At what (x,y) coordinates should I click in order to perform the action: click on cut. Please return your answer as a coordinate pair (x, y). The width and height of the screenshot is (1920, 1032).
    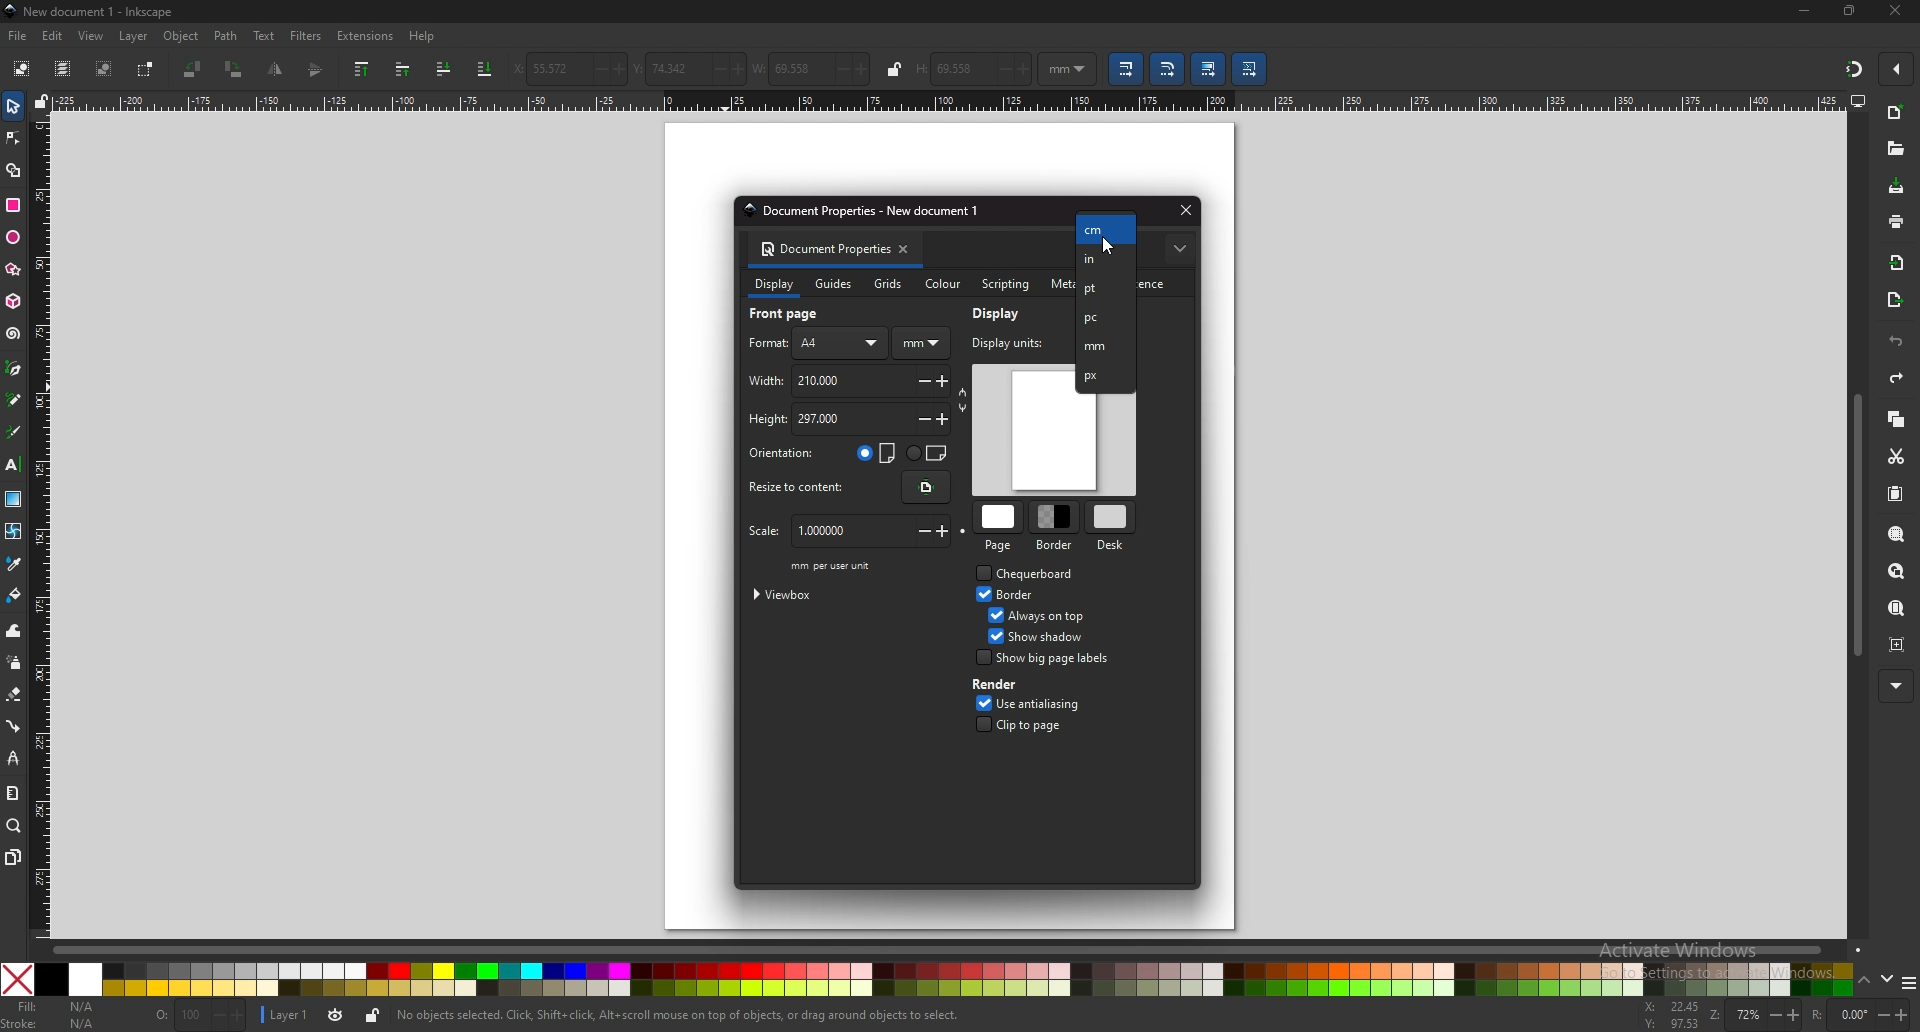
    Looking at the image, I should click on (1896, 457).